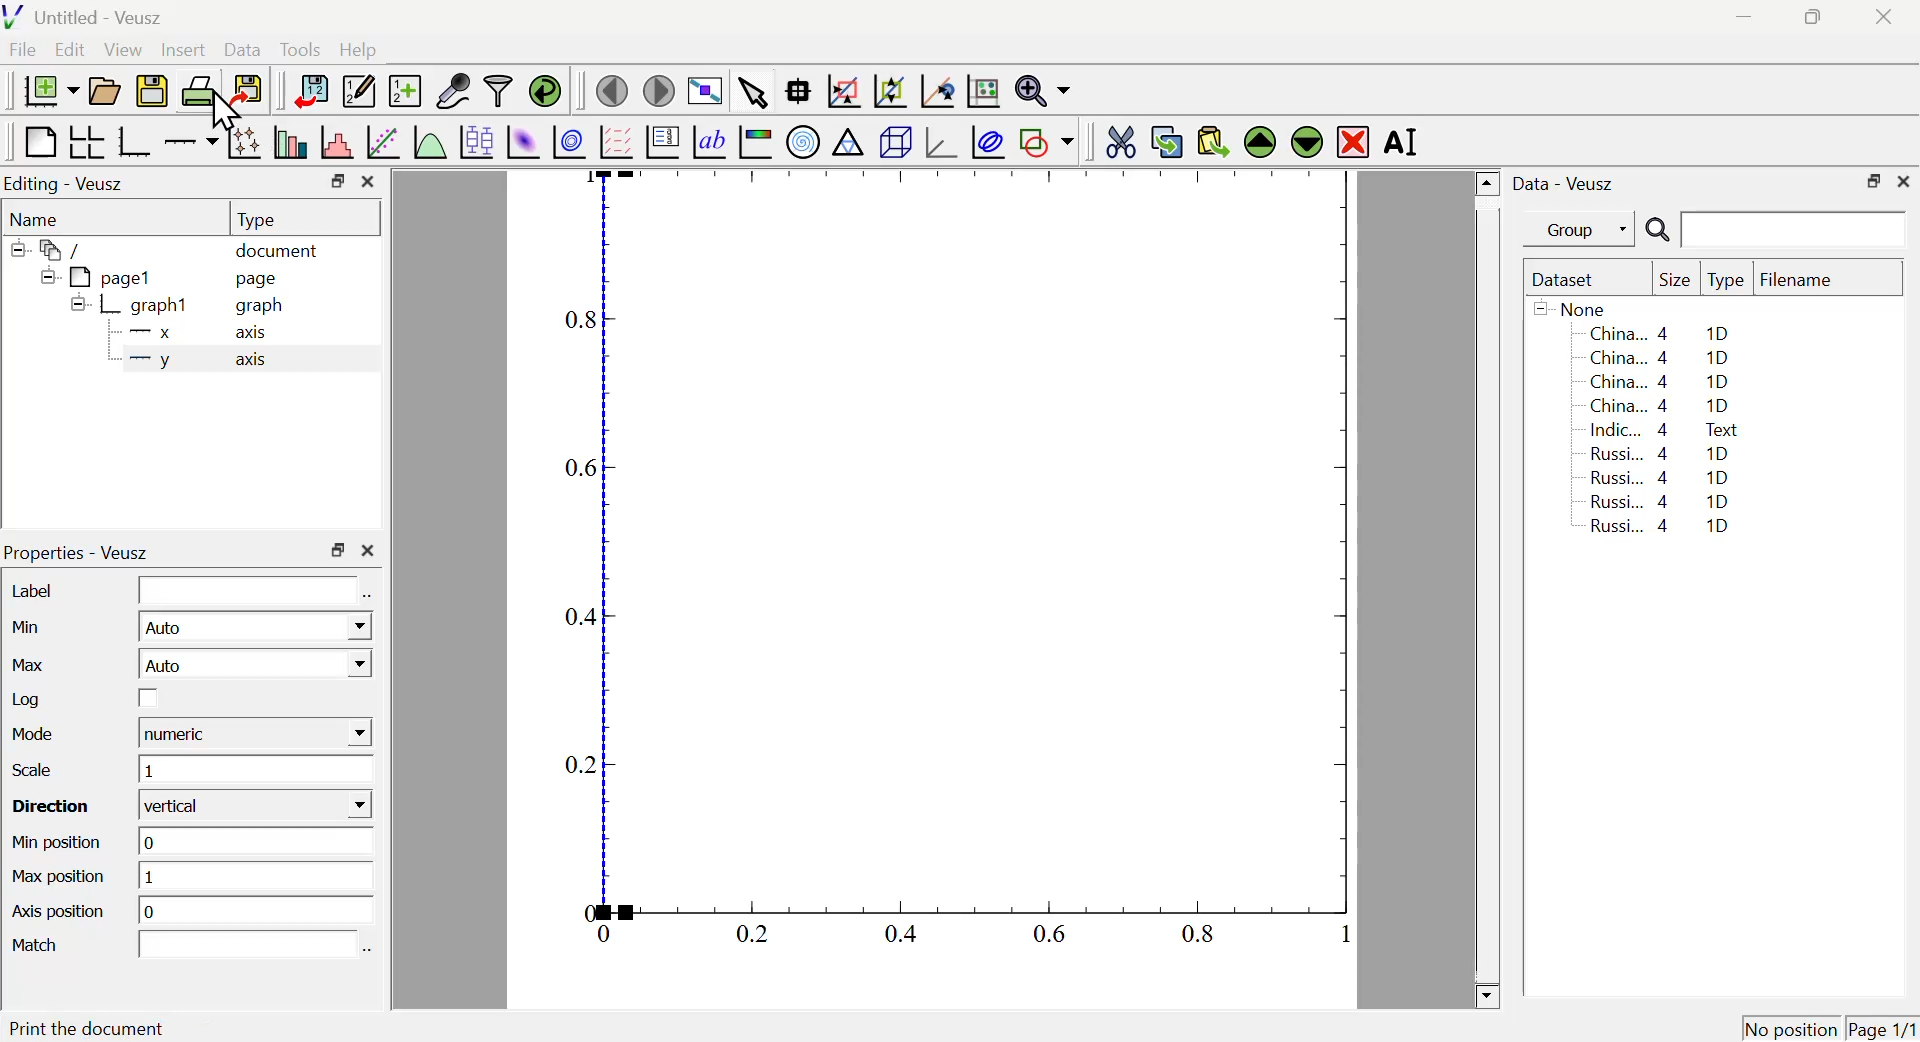  What do you see at coordinates (30, 699) in the screenshot?
I see `Log` at bounding box center [30, 699].